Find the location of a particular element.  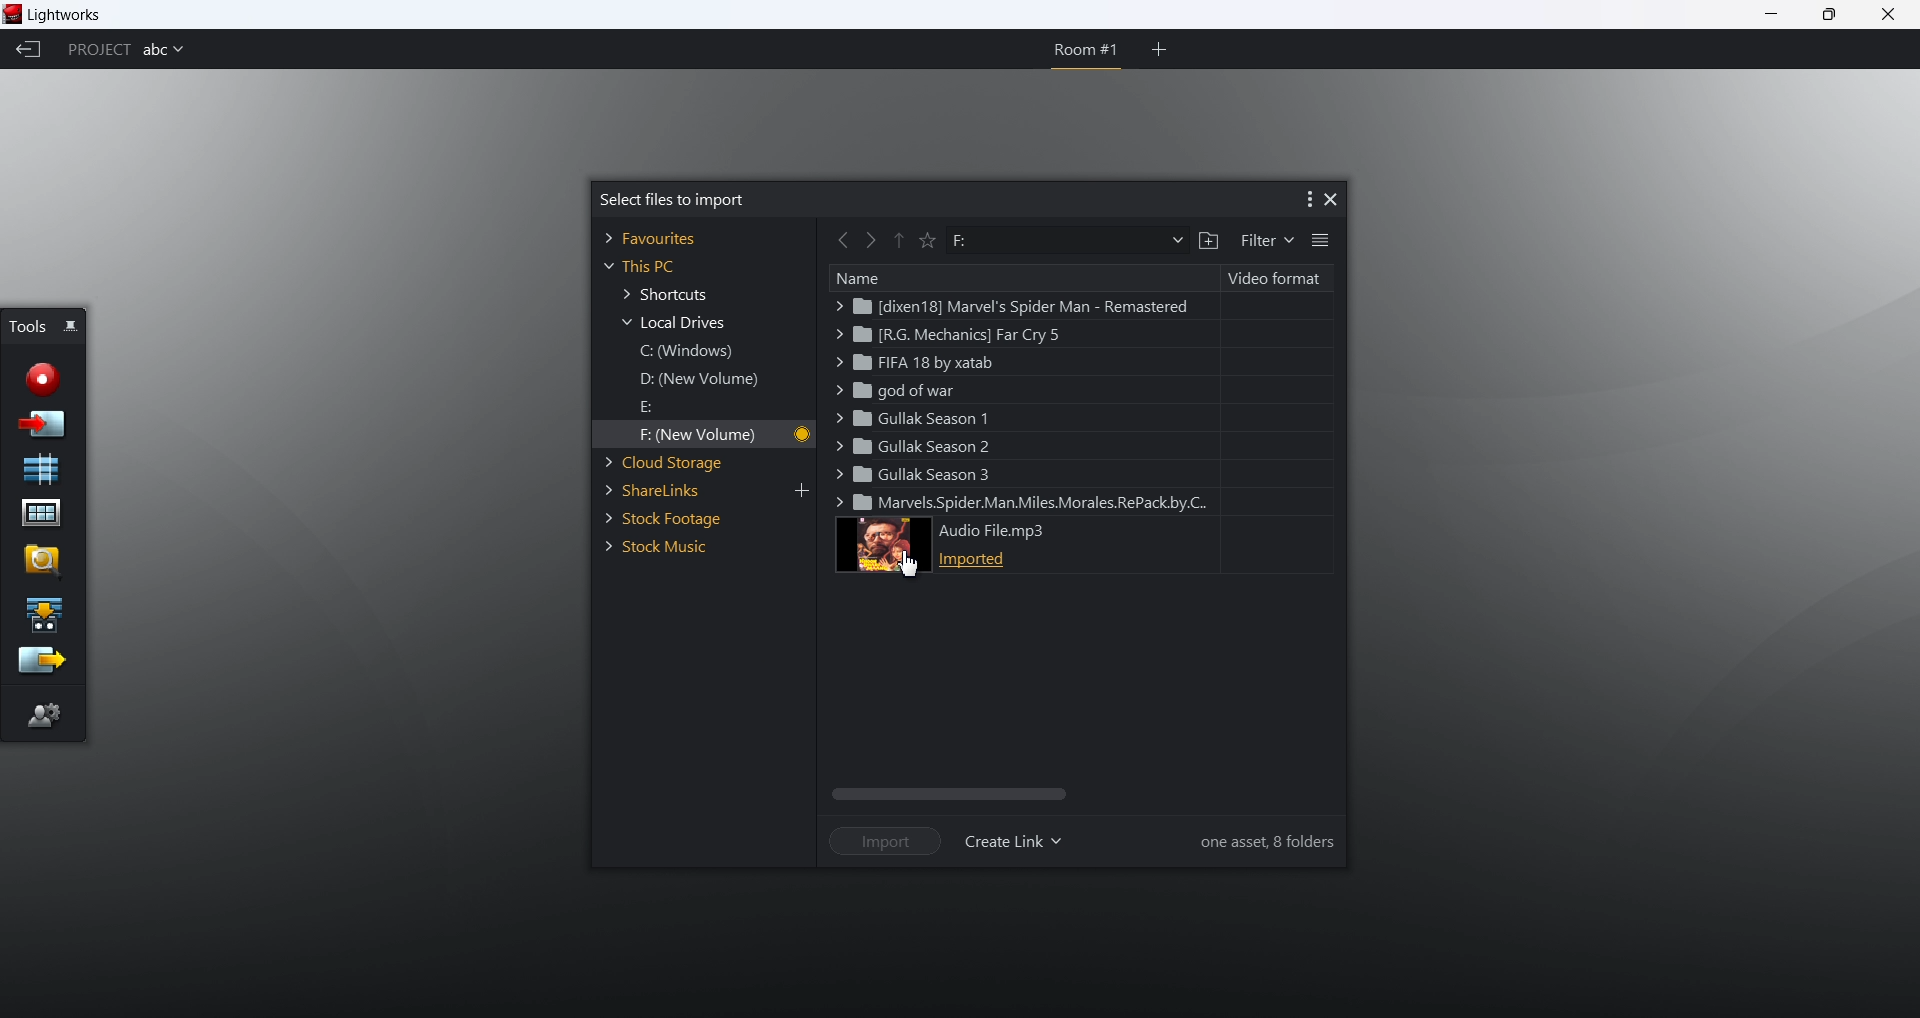

forward is located at coordinates (866, 239).